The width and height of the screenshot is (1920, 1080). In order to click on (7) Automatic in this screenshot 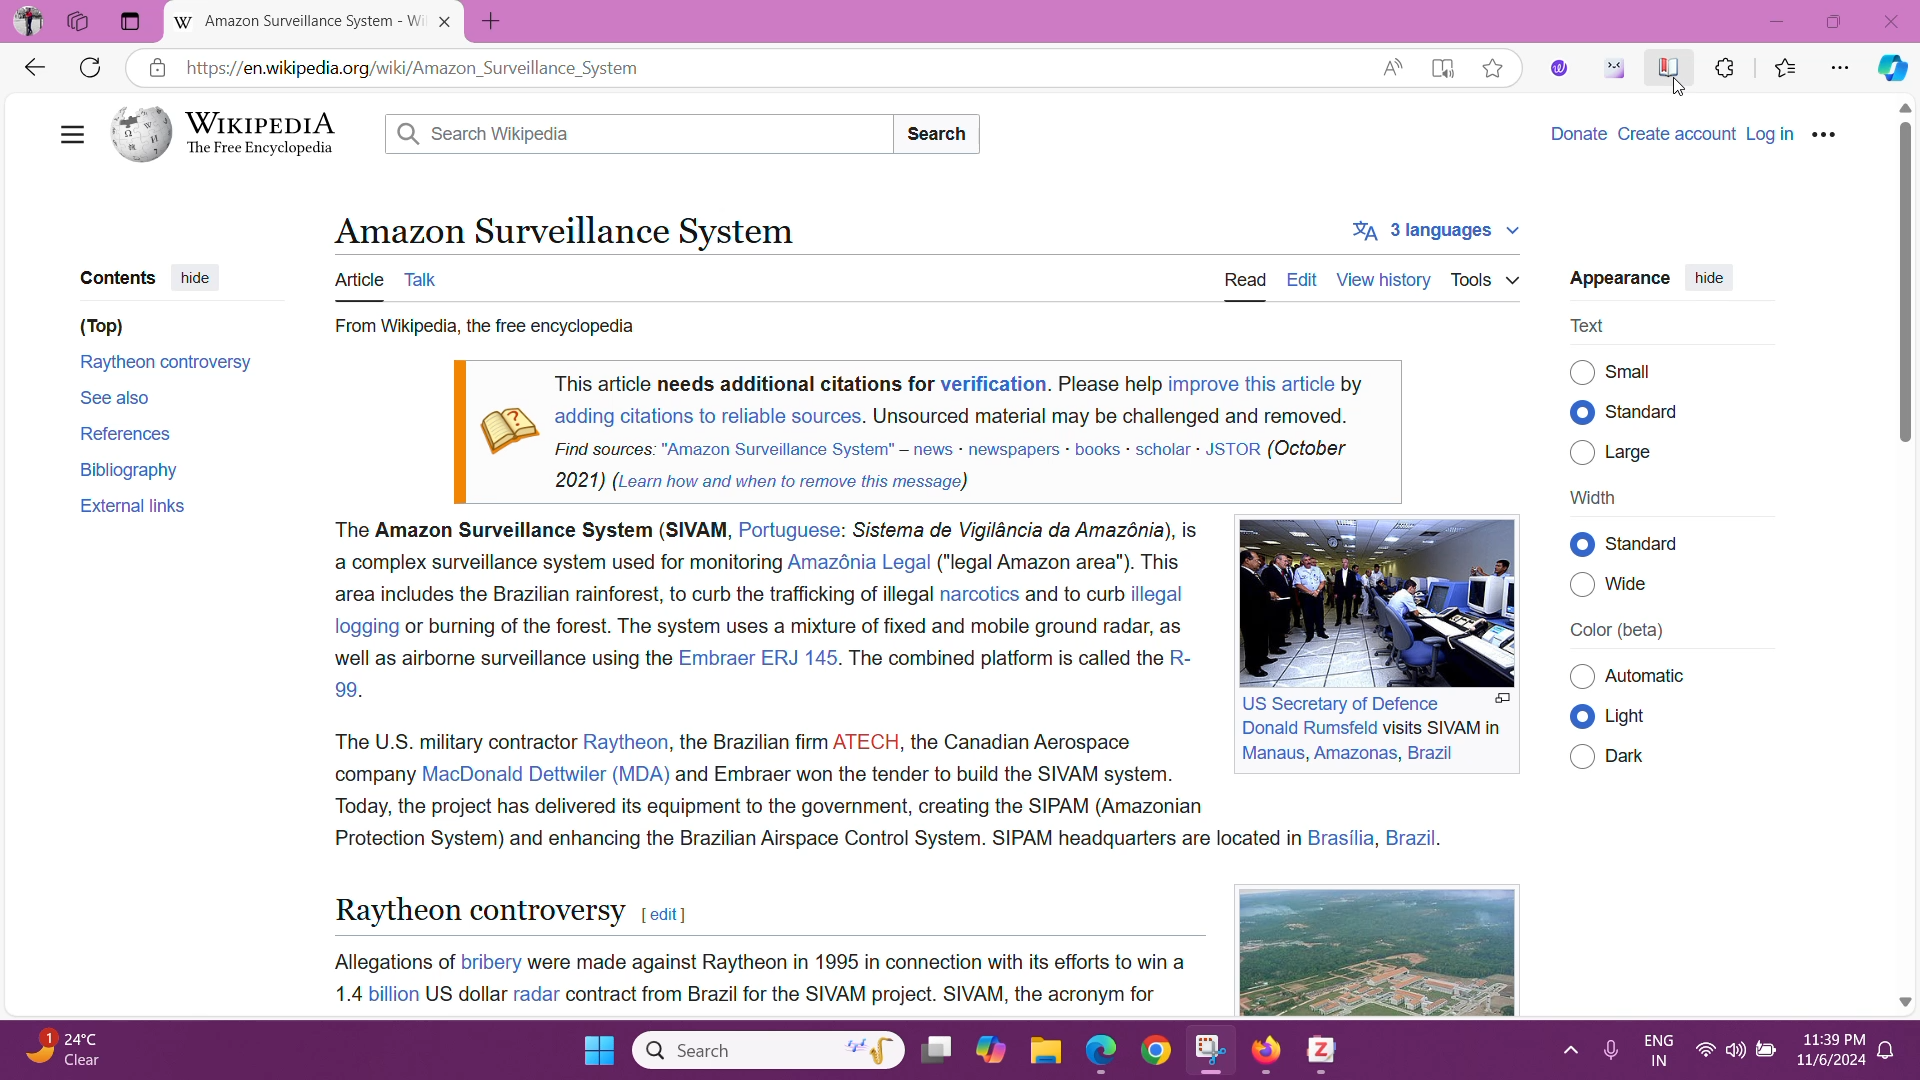, I will do `click(1653, 677)`.